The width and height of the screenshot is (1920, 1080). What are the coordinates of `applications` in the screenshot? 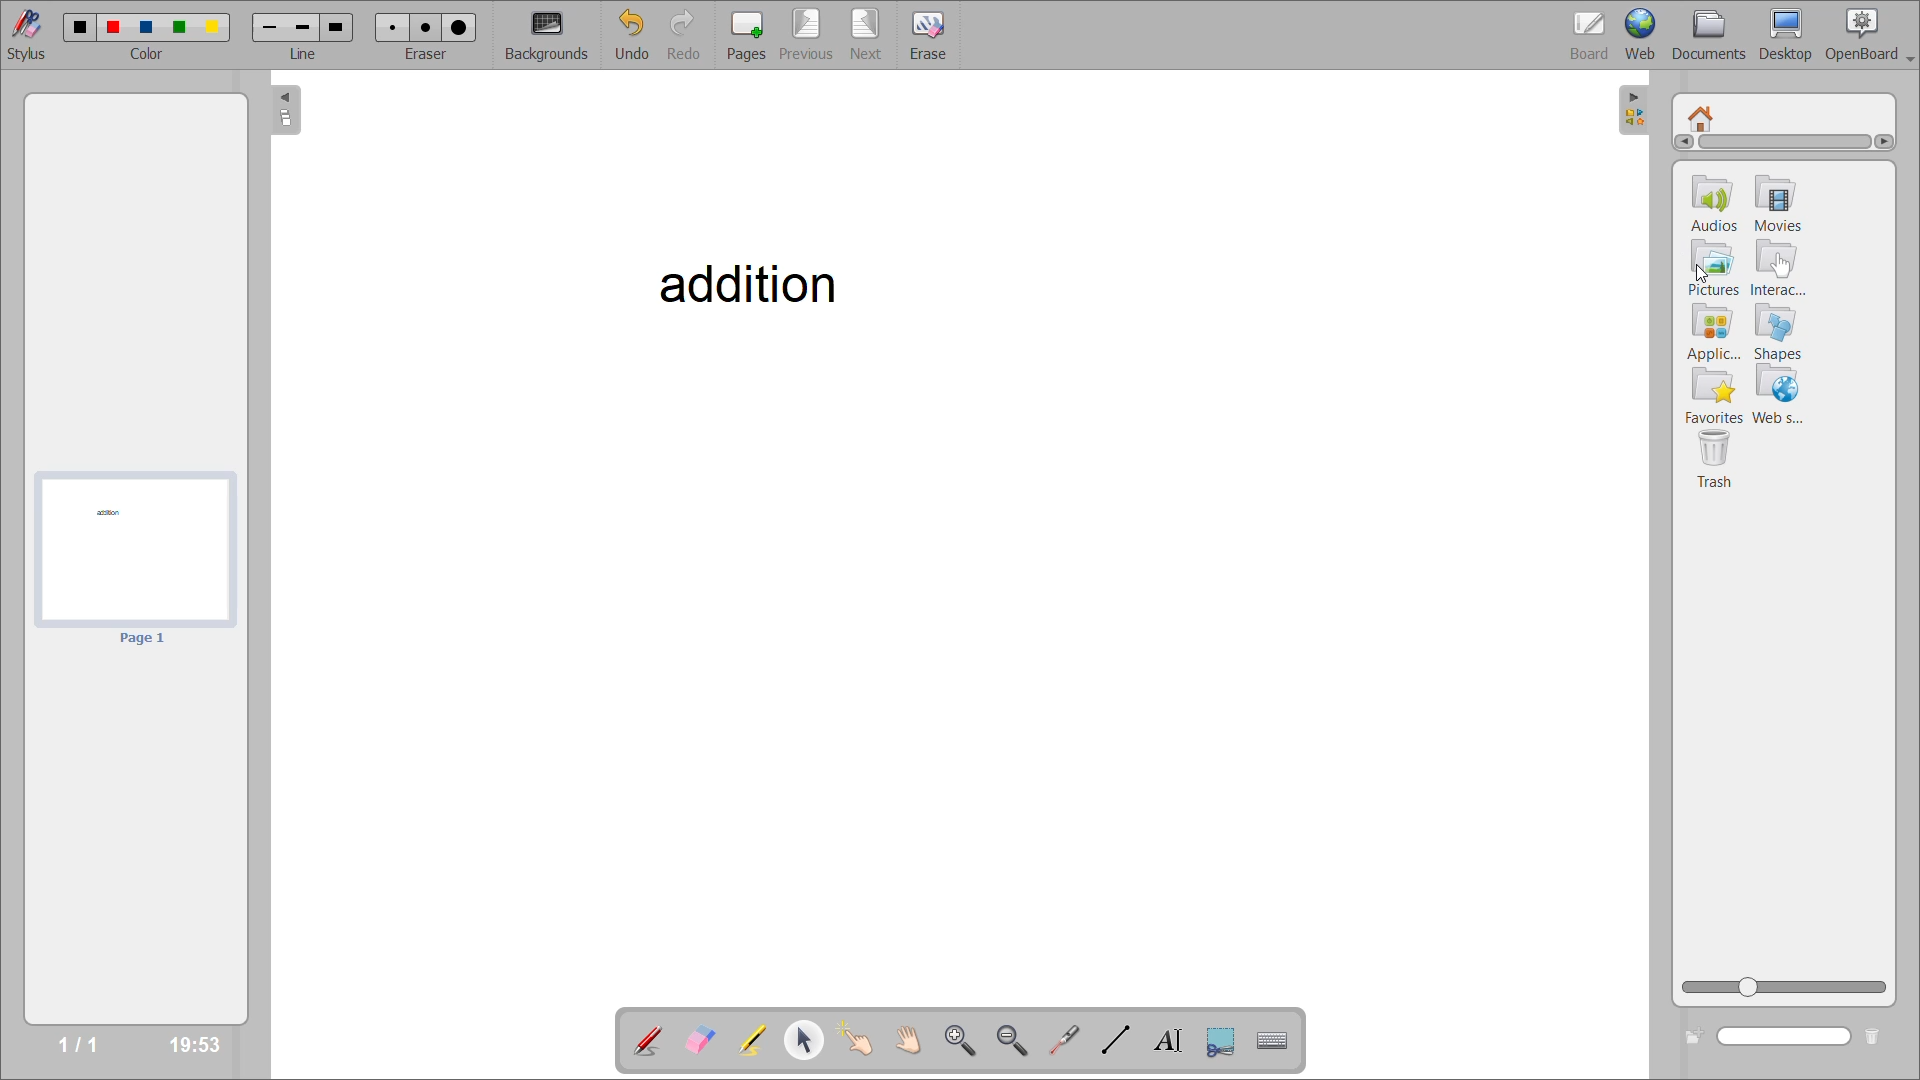 It's located at (1717, 331).